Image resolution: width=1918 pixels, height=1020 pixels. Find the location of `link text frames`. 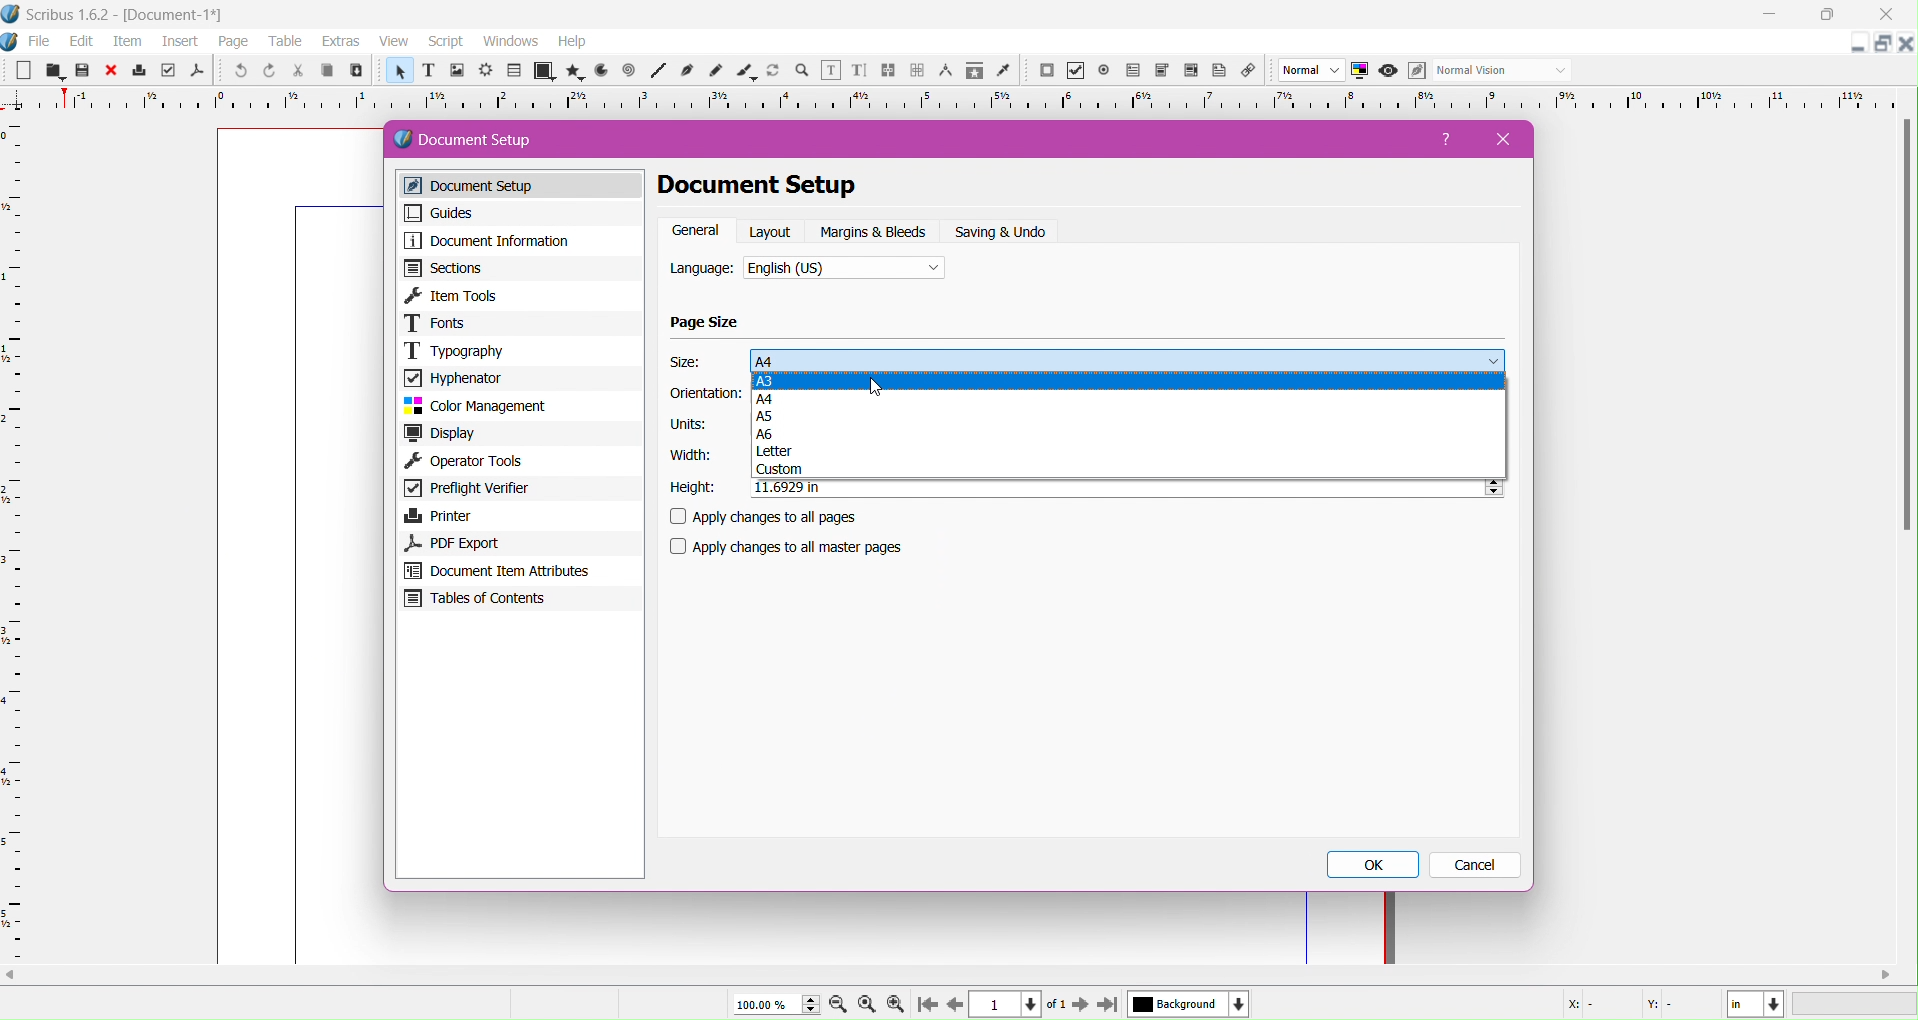

link text frames is located at coordinates (888, 71).